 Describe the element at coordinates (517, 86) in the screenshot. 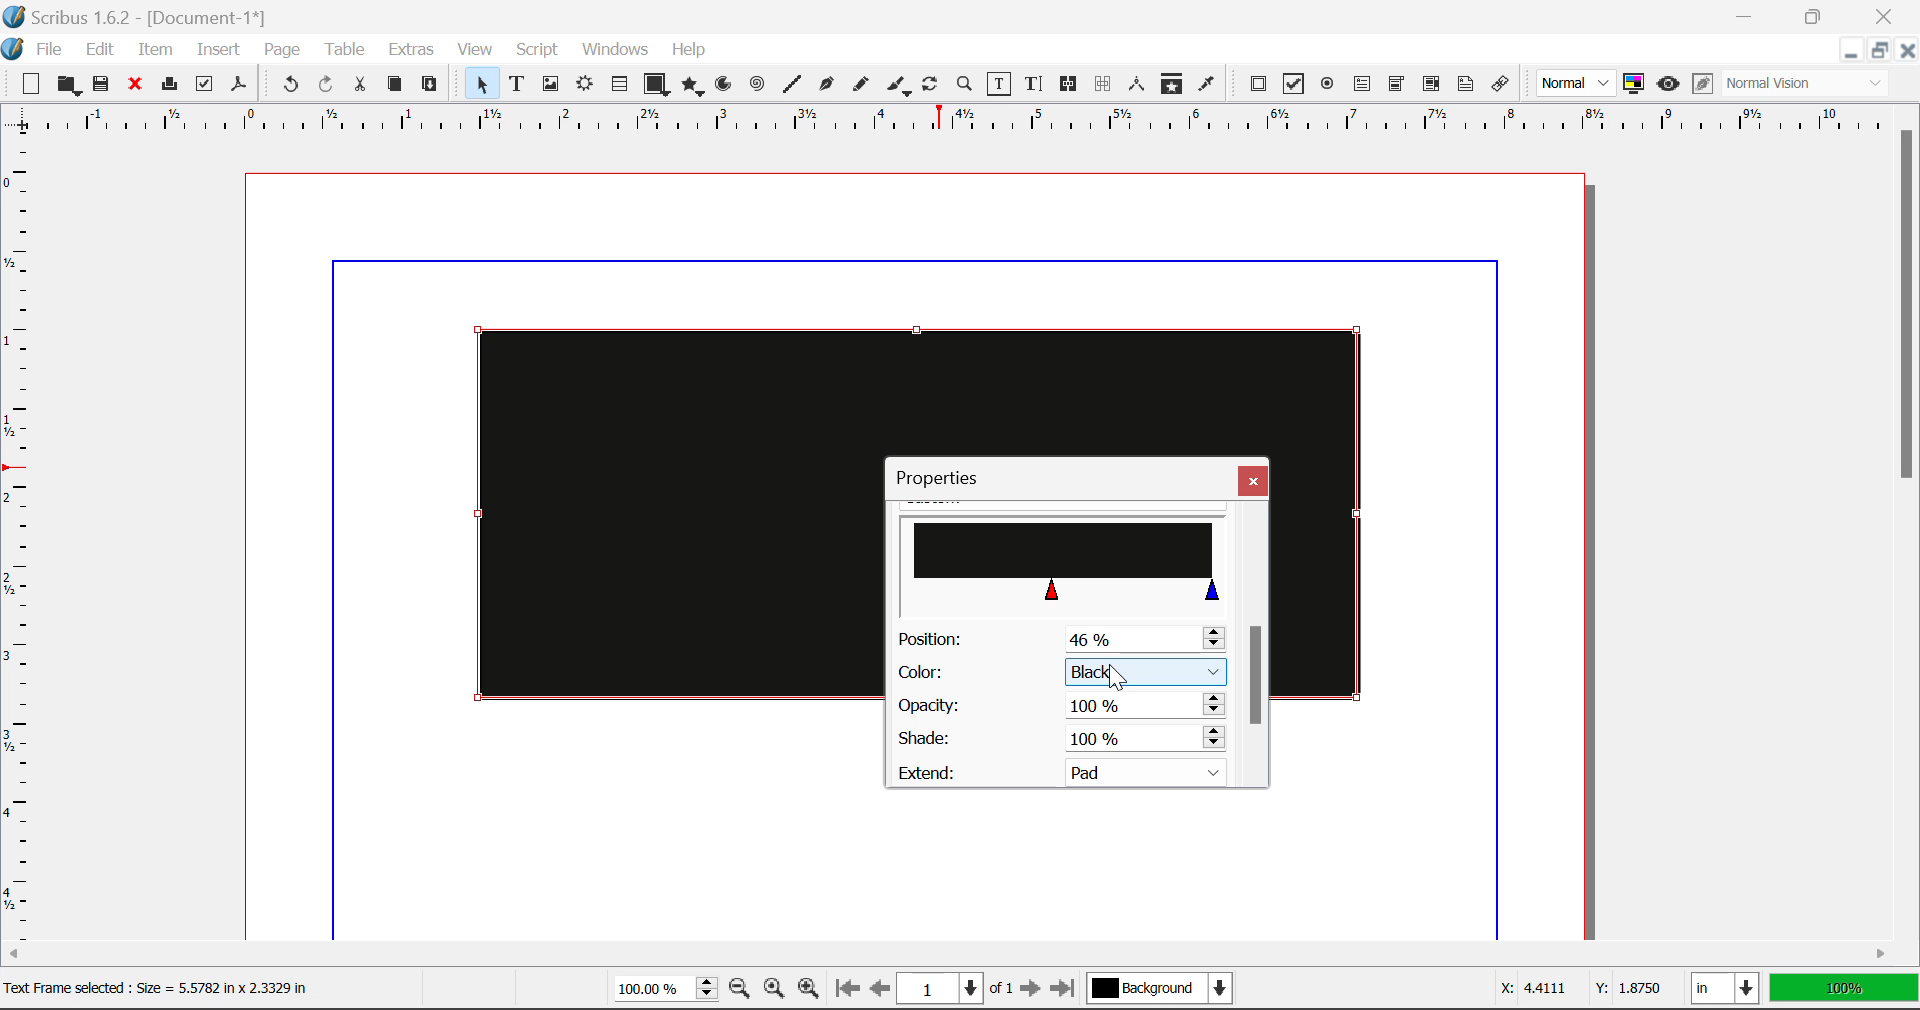

I see `Text Frames` at that location.